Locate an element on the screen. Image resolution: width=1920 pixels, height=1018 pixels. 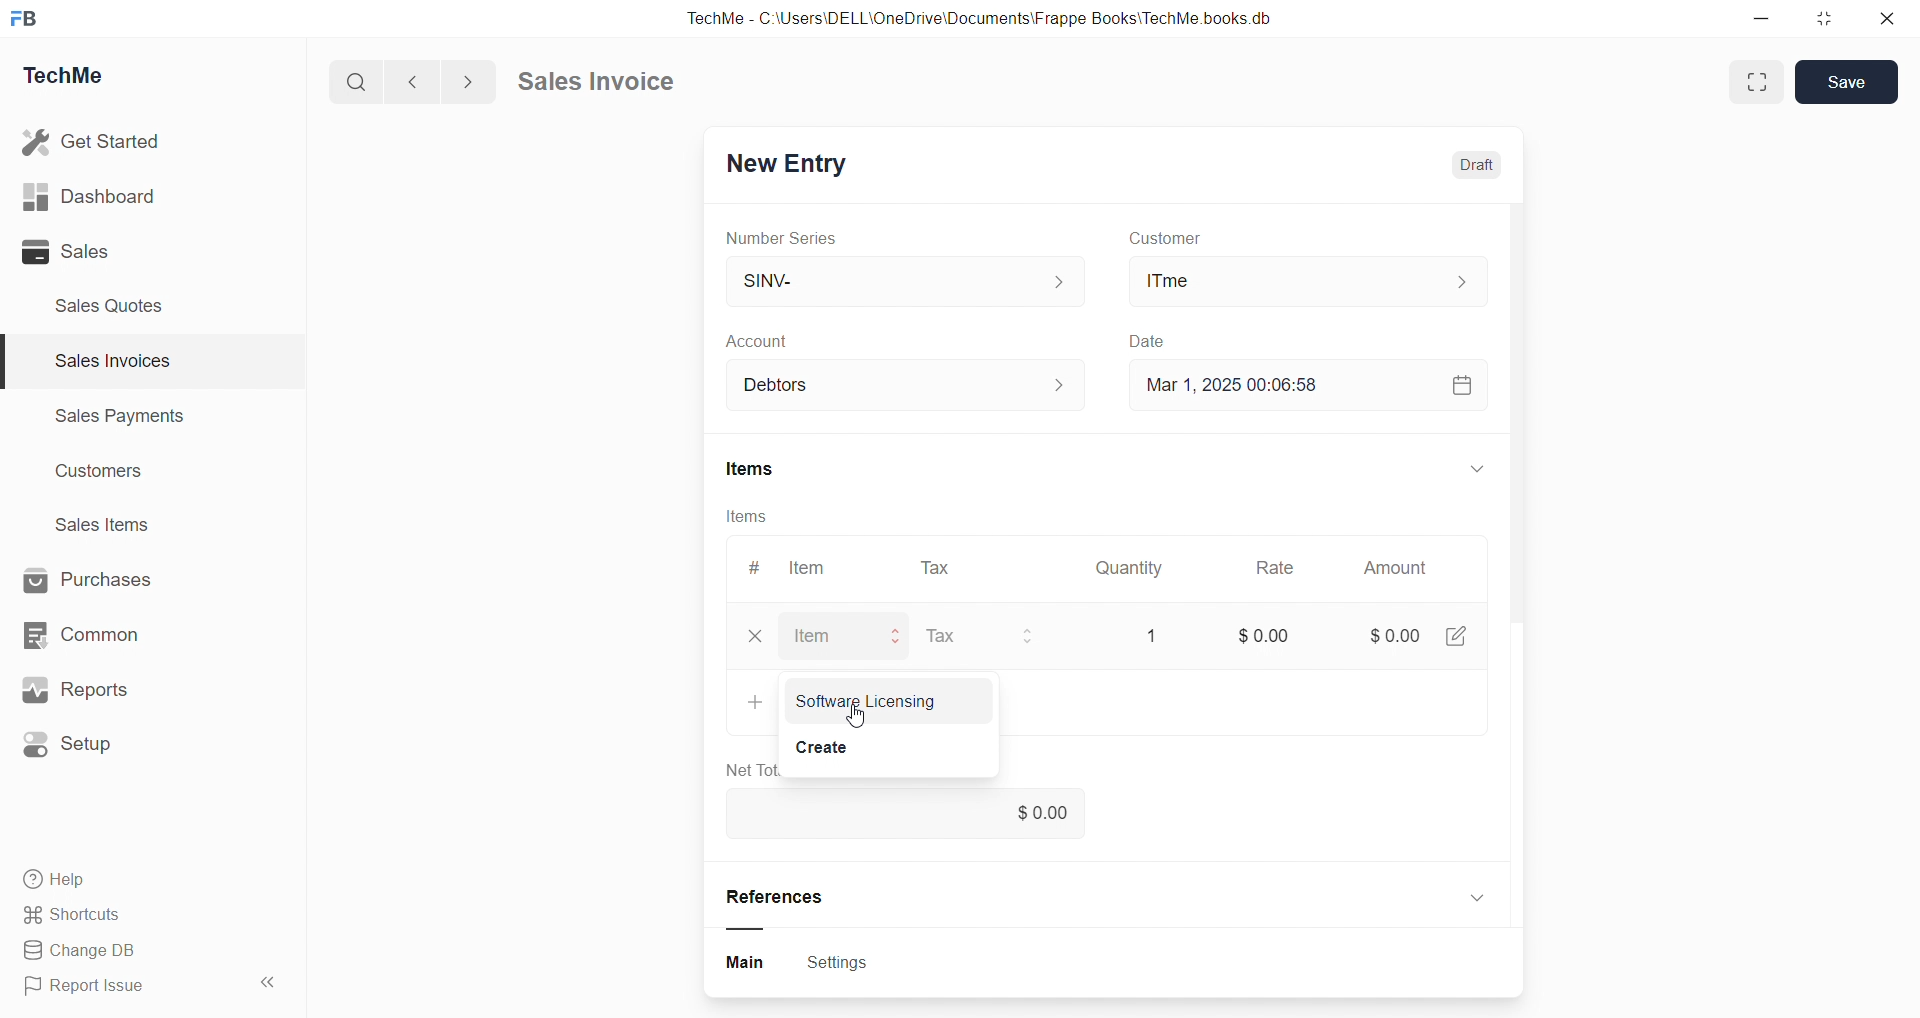
 Help is located at coordinates (65, 882).